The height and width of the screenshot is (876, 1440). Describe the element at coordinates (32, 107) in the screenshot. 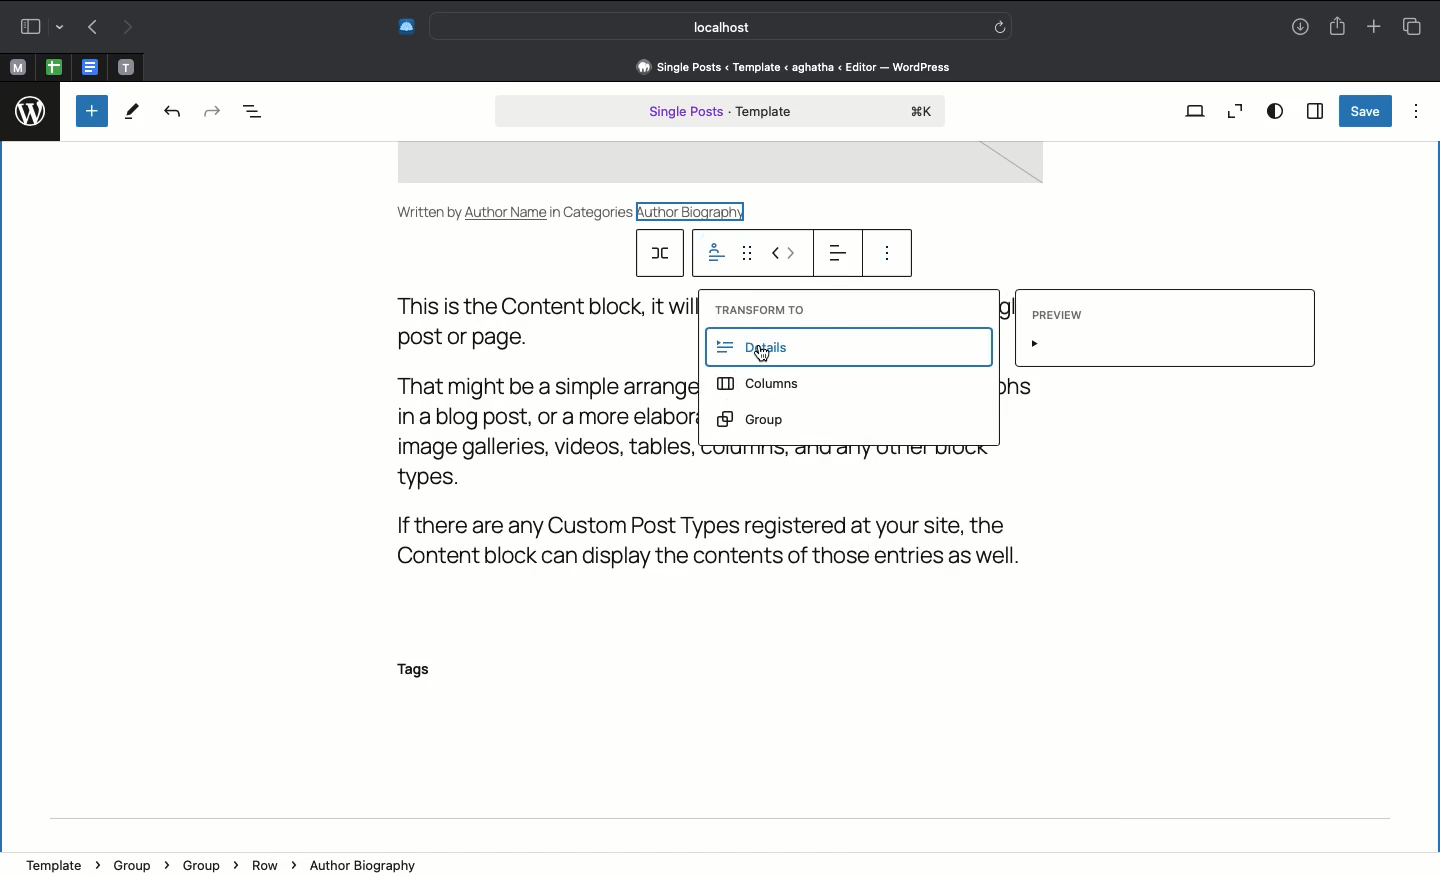

I see `logo` at that location.